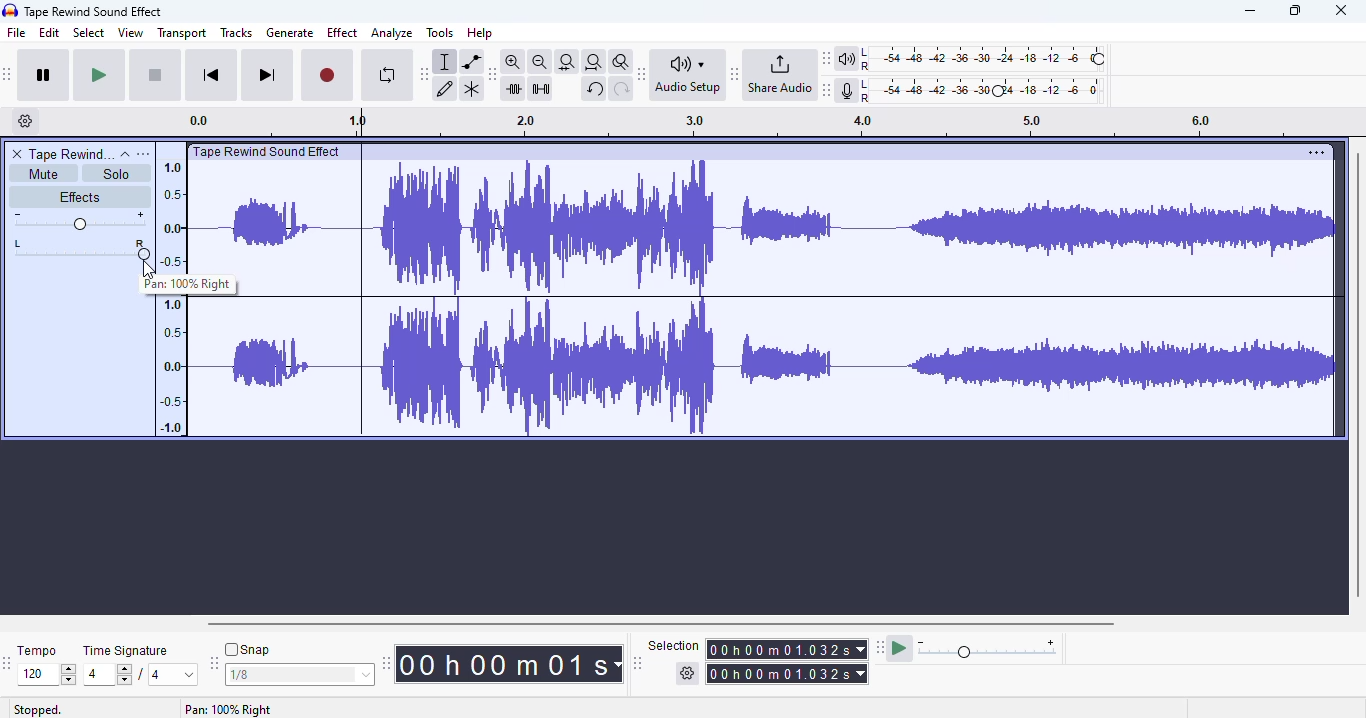 The image size is (1366, 718). What do you see at coordinates (749, 124) in the screenshot?
I see `timeline` at bounding box center [749, 124].